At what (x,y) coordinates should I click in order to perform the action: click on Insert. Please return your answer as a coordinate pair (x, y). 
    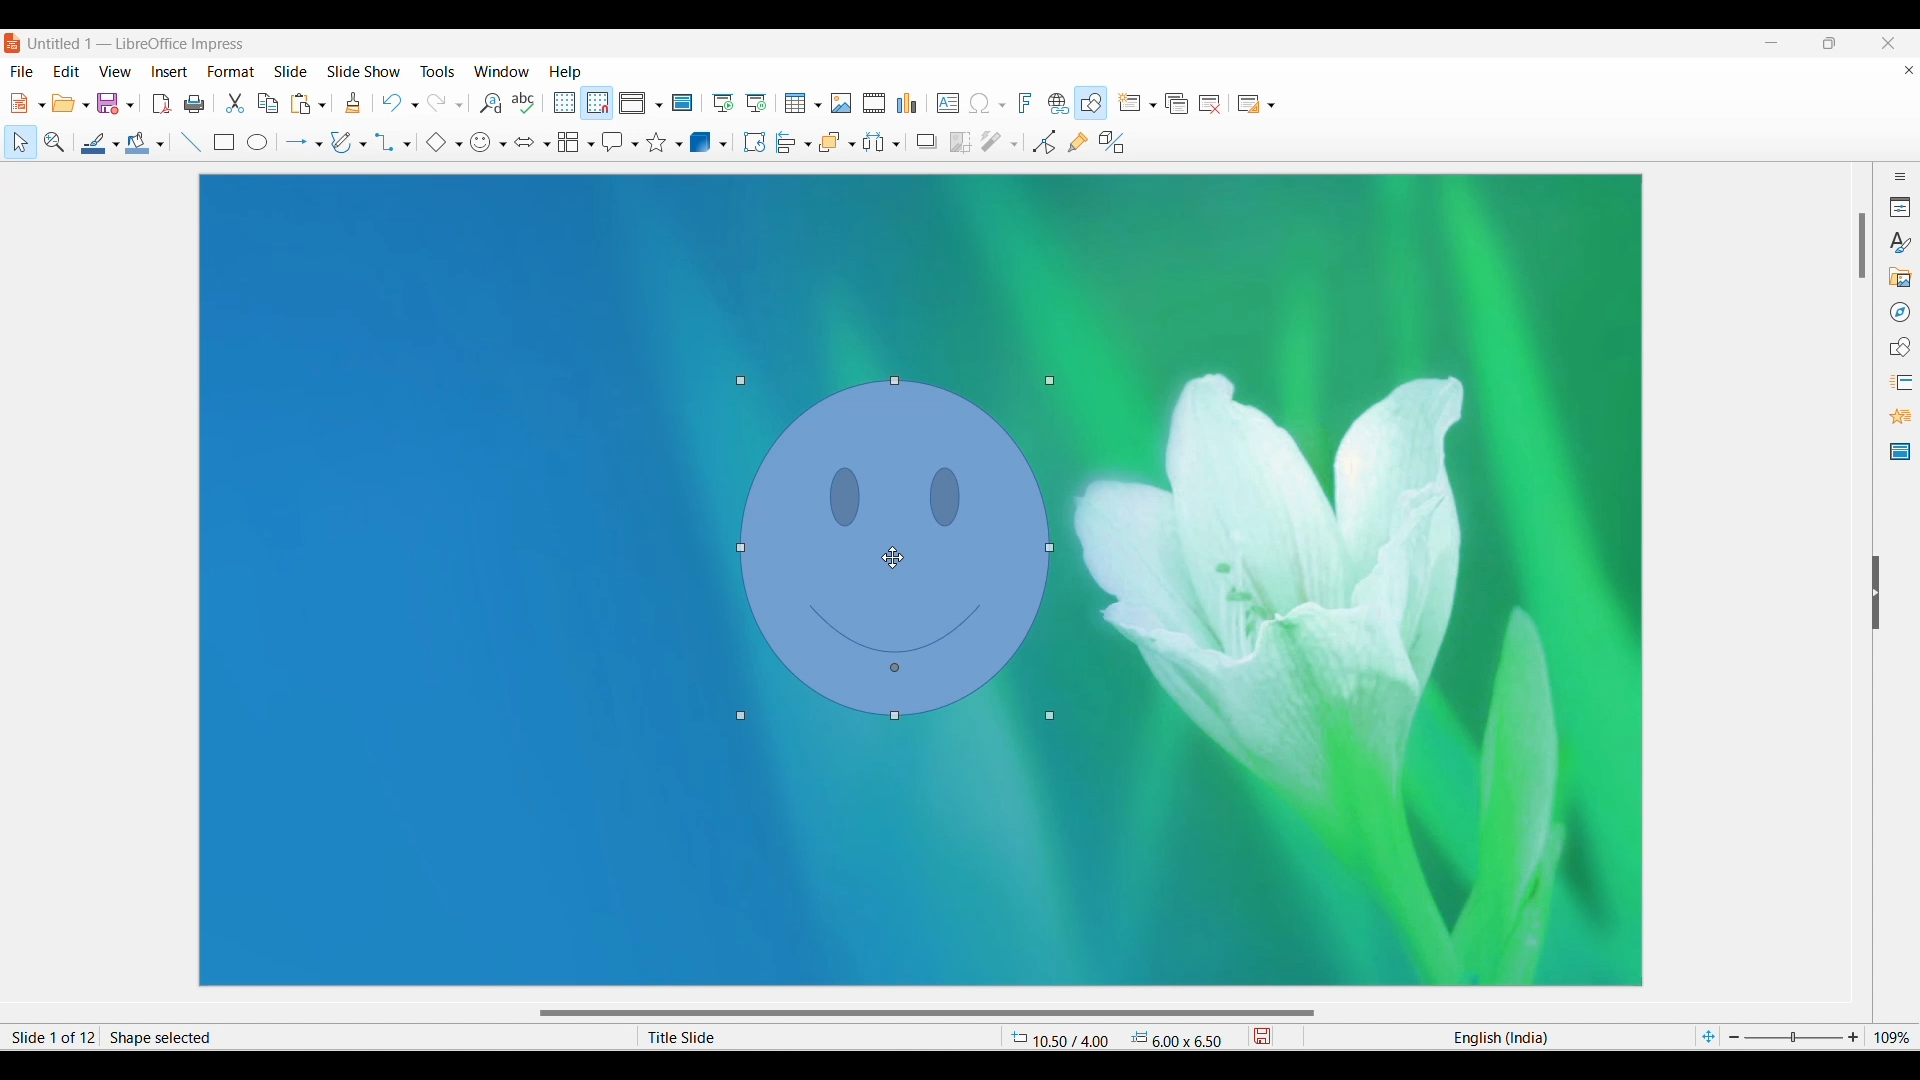
    Looking at the image, I should click on (170, 72).